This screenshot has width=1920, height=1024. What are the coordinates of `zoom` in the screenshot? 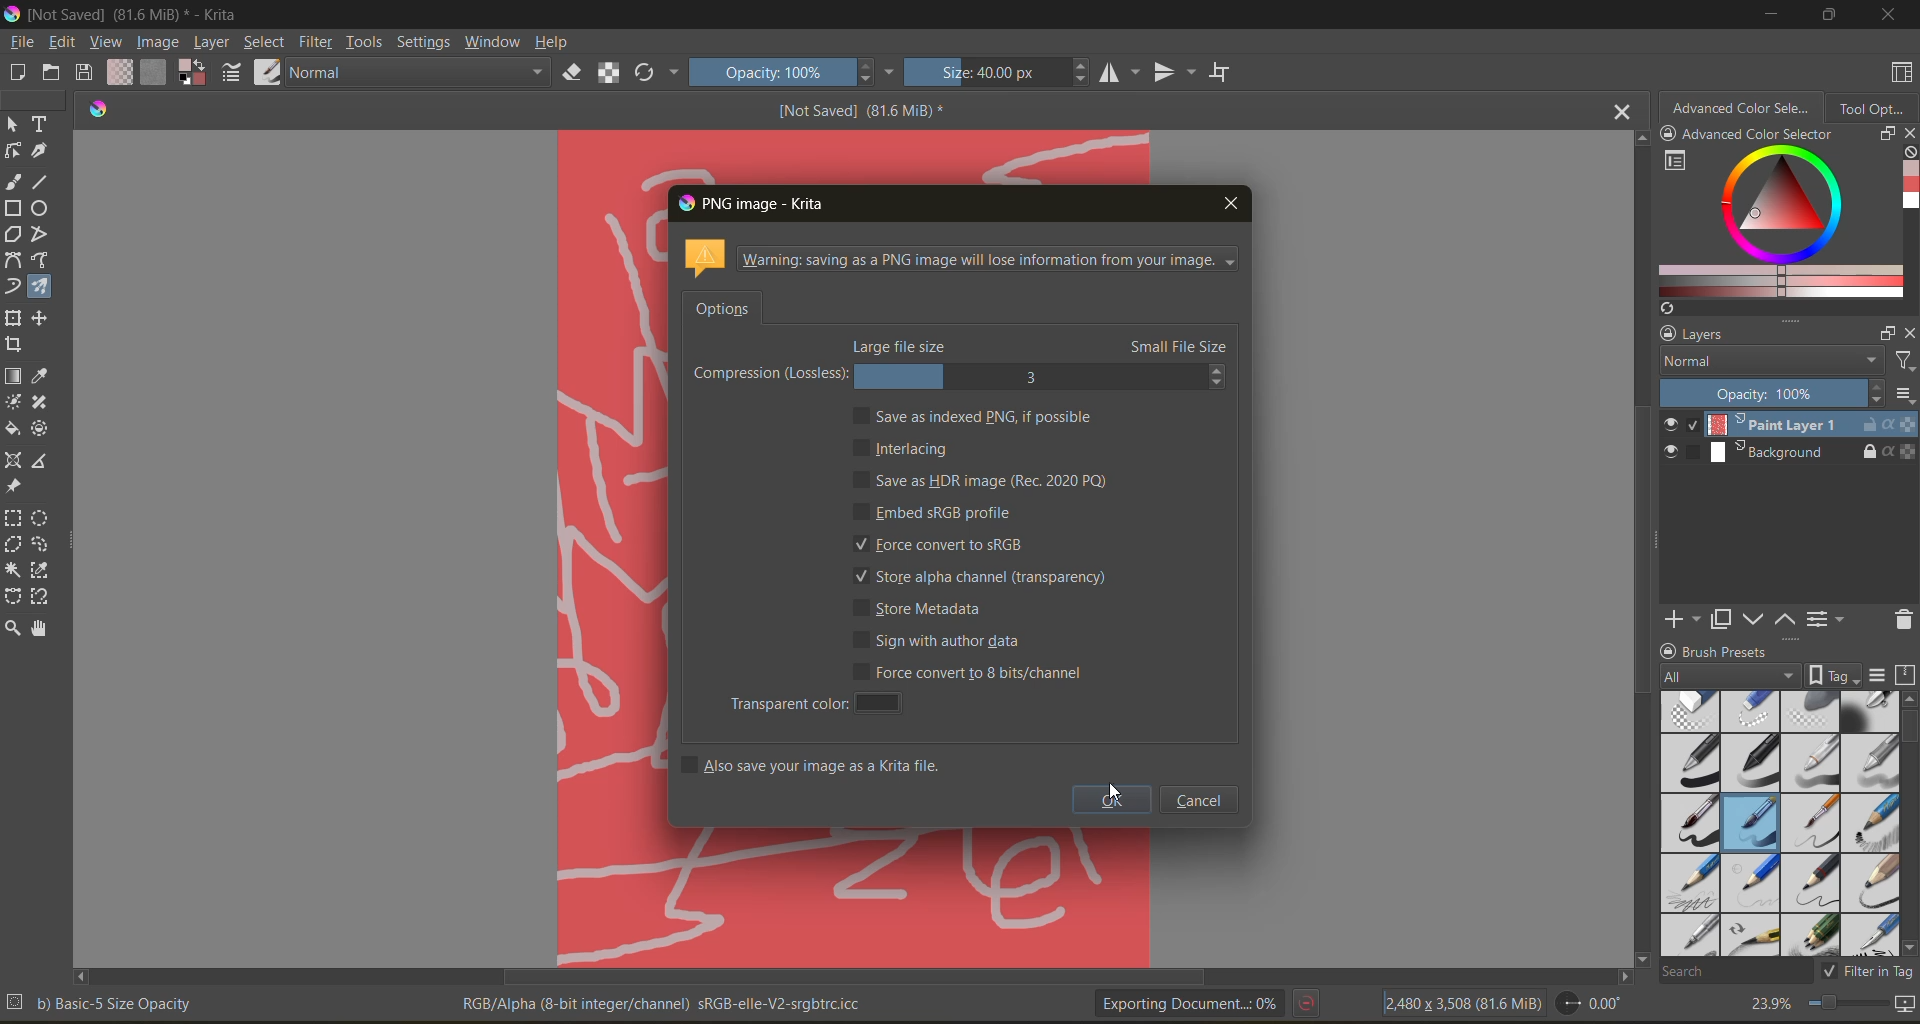 It's located at (1847, 1006).